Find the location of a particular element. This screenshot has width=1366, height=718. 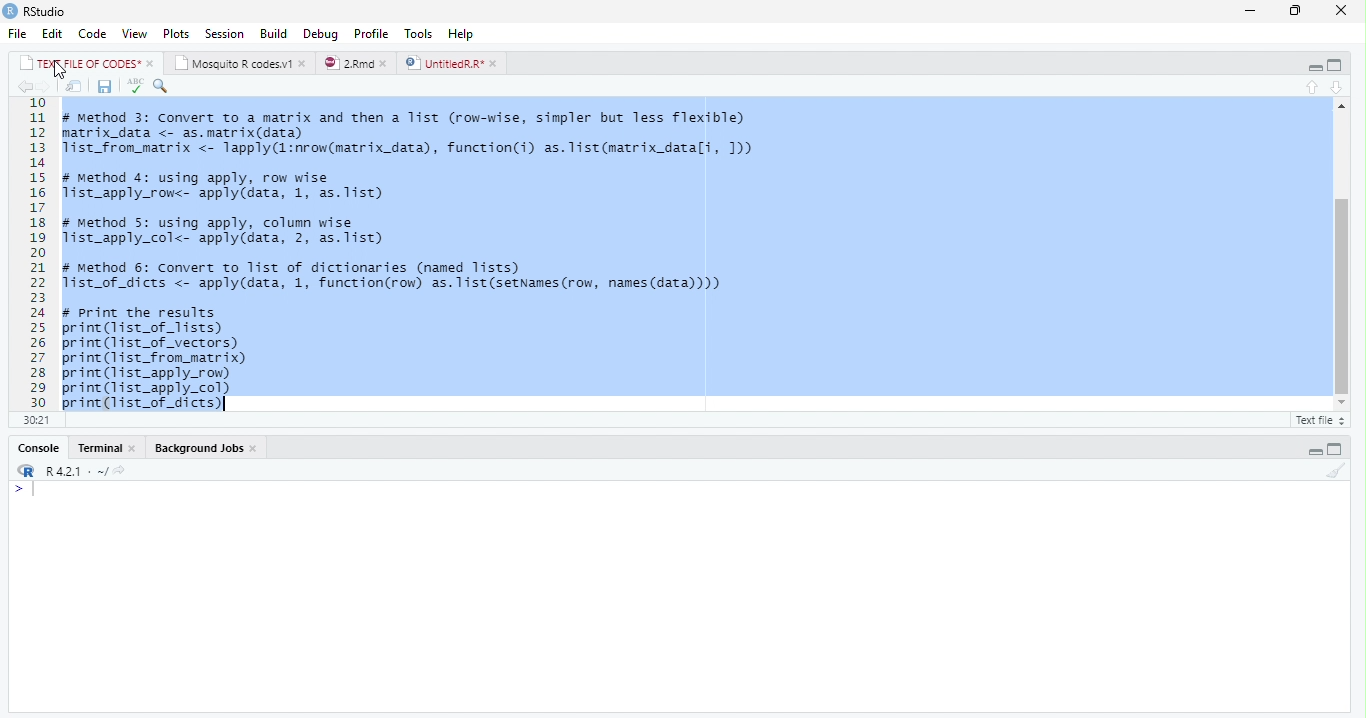

Build is located at coordinates (273, 33).